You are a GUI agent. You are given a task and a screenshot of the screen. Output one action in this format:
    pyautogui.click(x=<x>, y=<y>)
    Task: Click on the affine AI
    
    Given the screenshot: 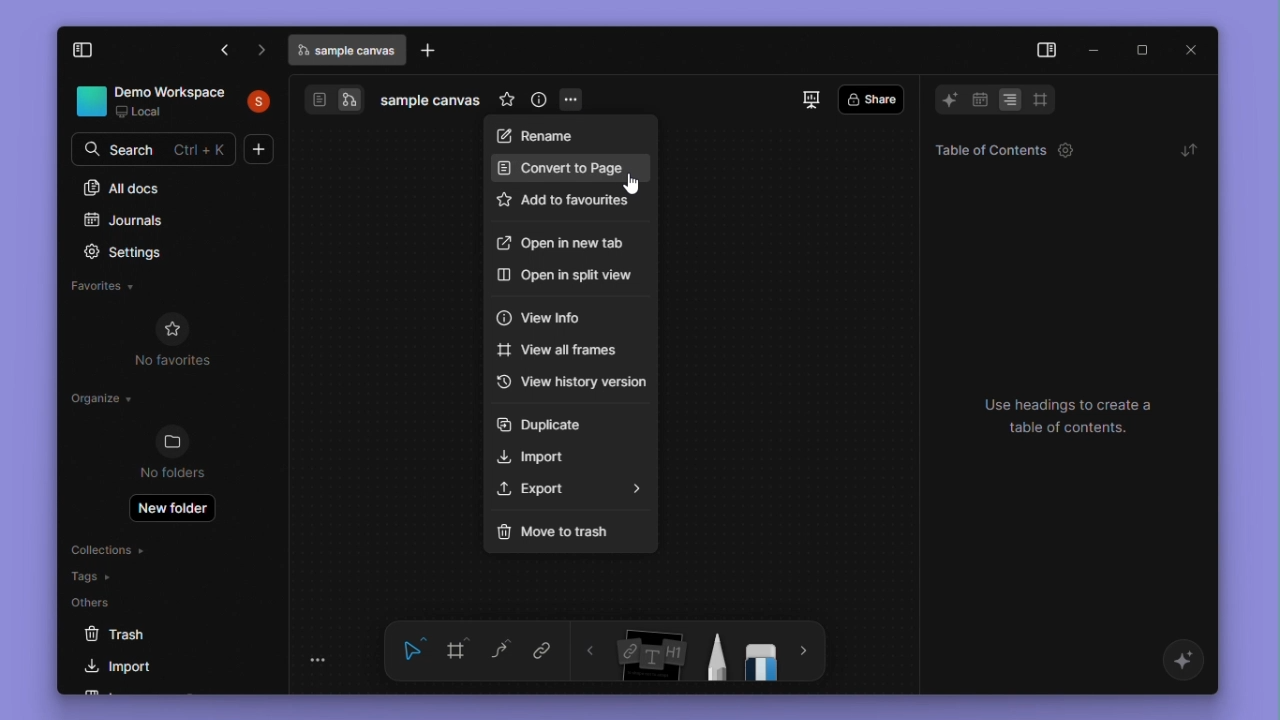 What is the action you would take?
    pyautogui.click(x=1186, y=662)
    